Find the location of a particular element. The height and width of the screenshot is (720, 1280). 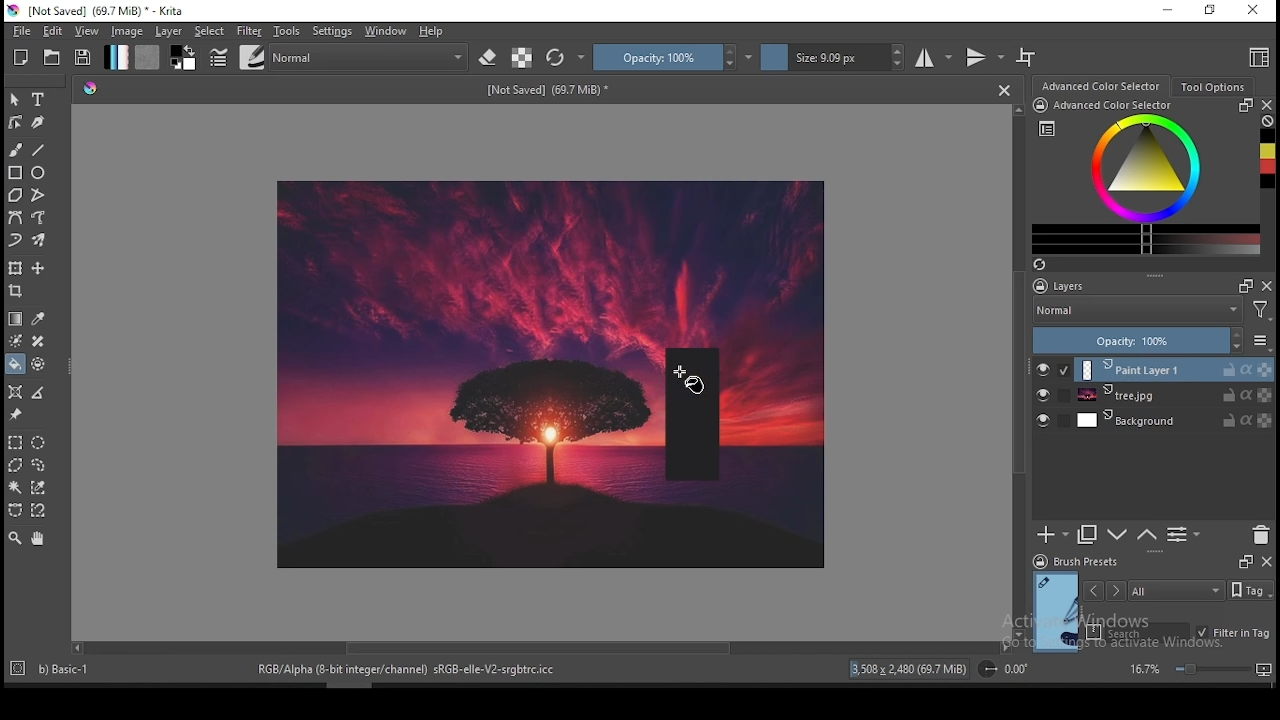

polygon selection tool is located at coordinates (14, 442).